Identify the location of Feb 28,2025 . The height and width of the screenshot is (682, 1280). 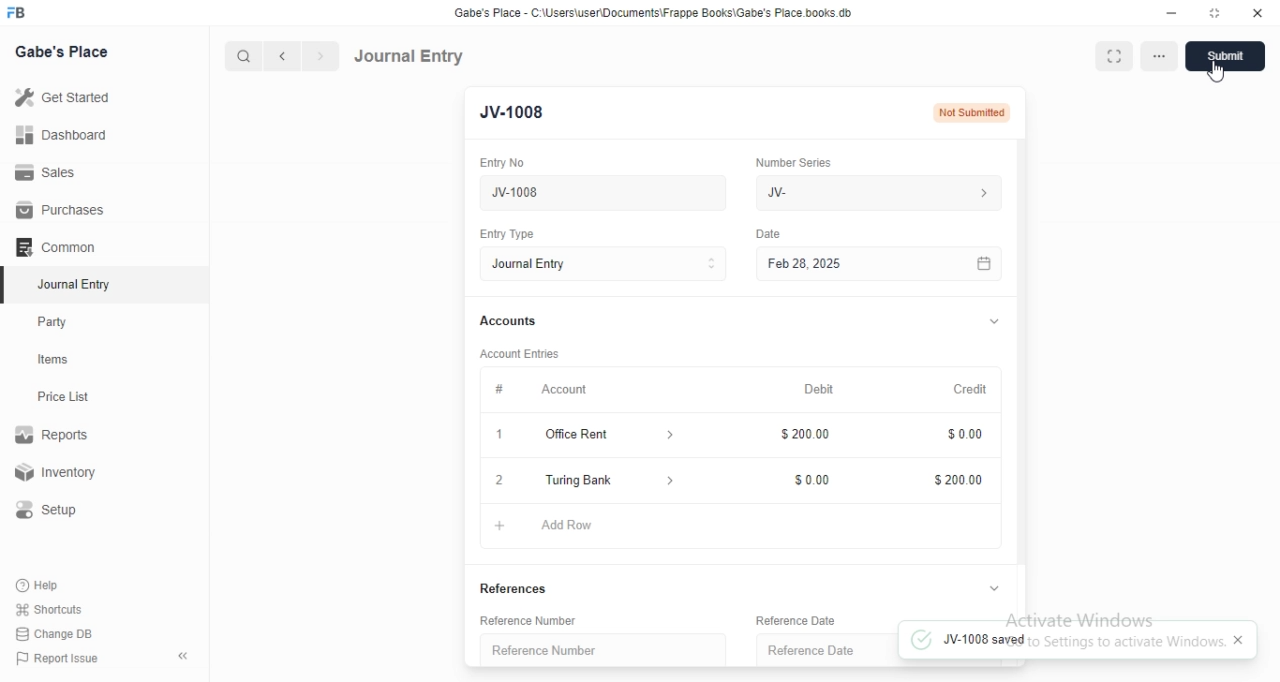
(875, 265).